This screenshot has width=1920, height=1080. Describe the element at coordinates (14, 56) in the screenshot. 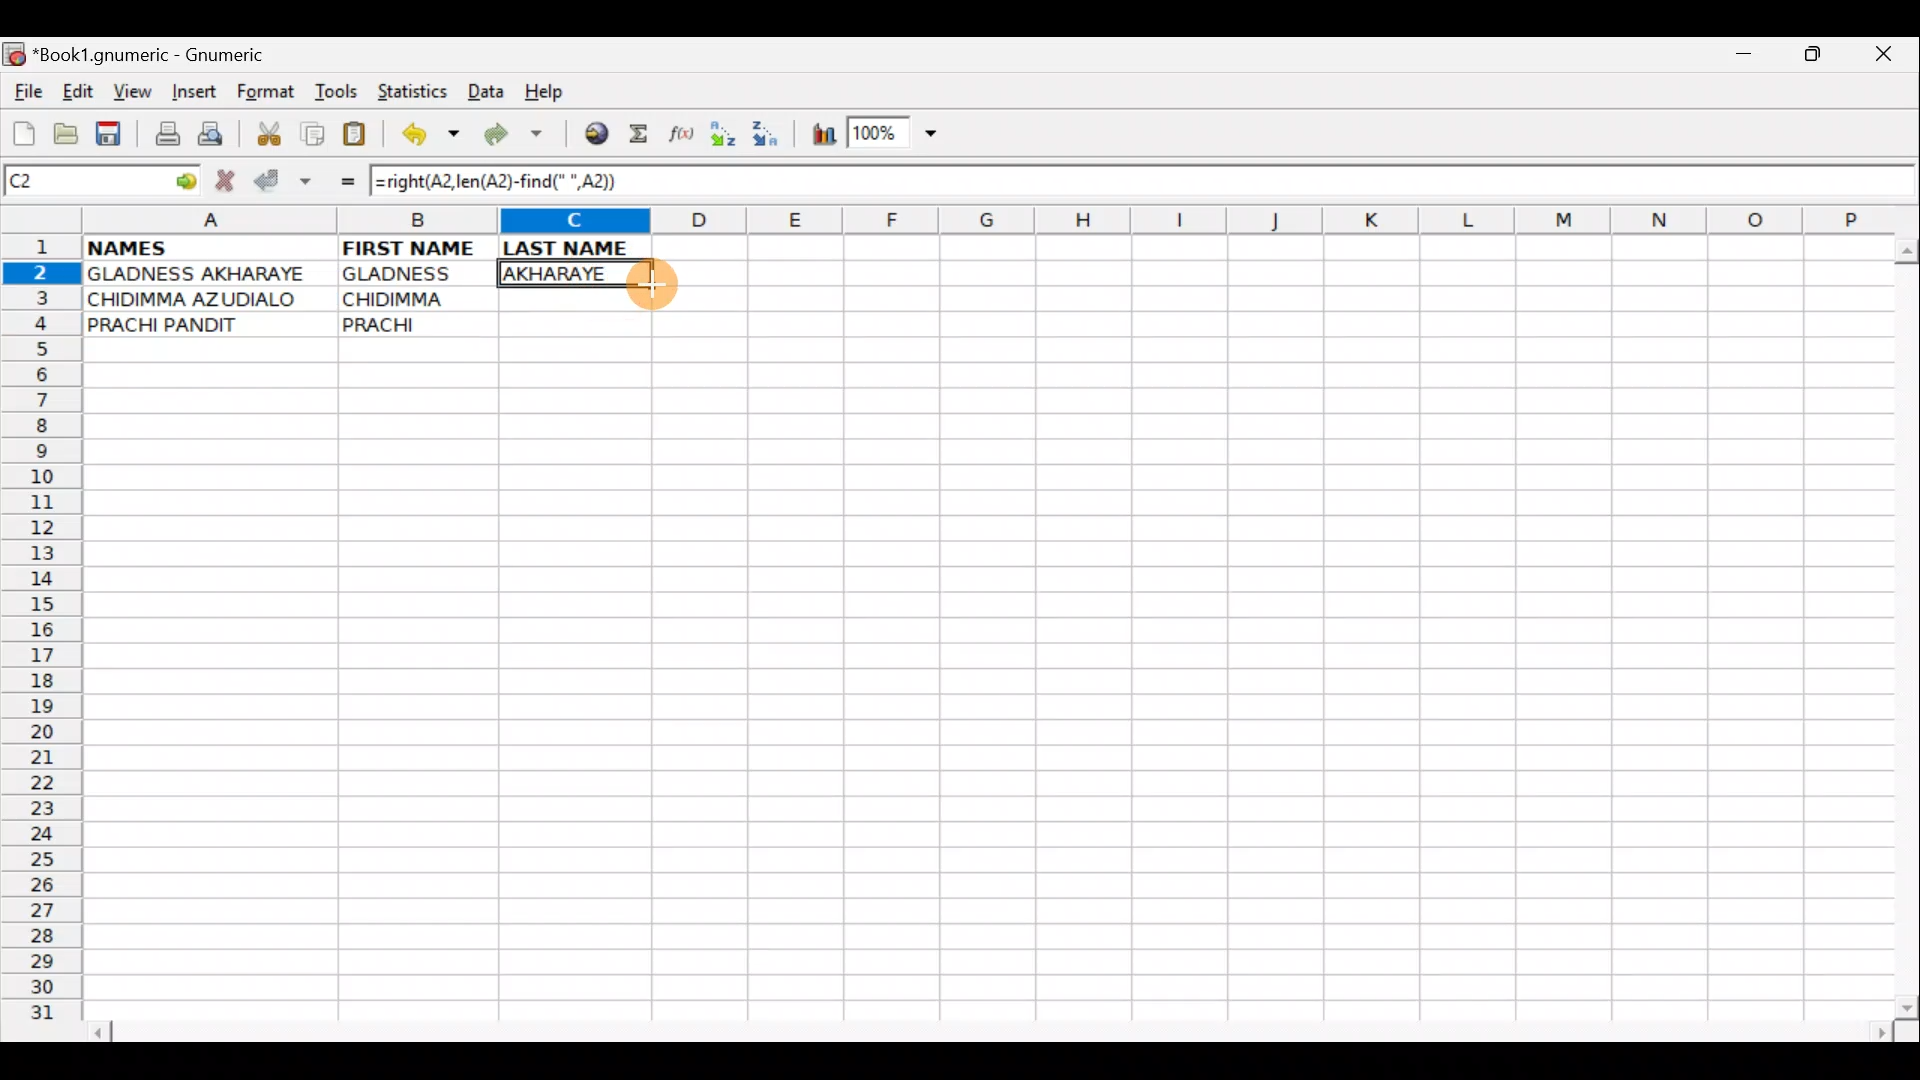

I see `Gnumeric logo` at that location.